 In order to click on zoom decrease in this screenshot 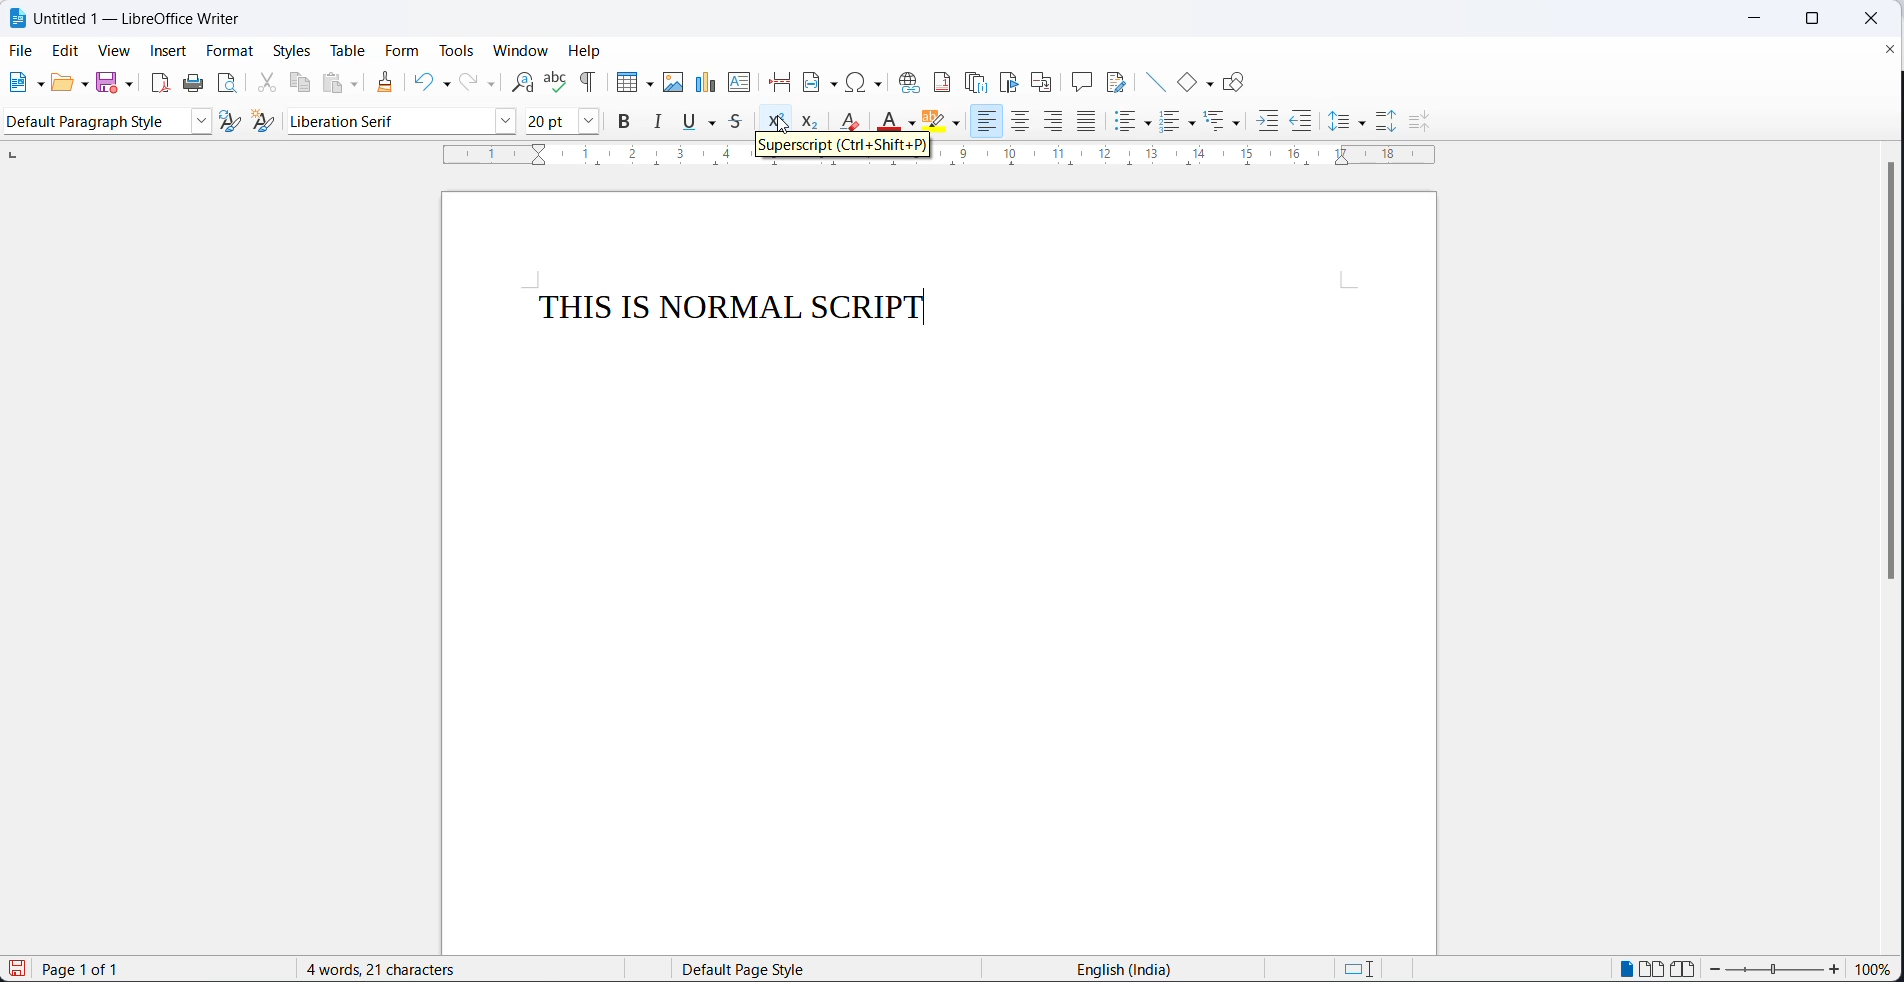, I will do `click(1833, 971)`.